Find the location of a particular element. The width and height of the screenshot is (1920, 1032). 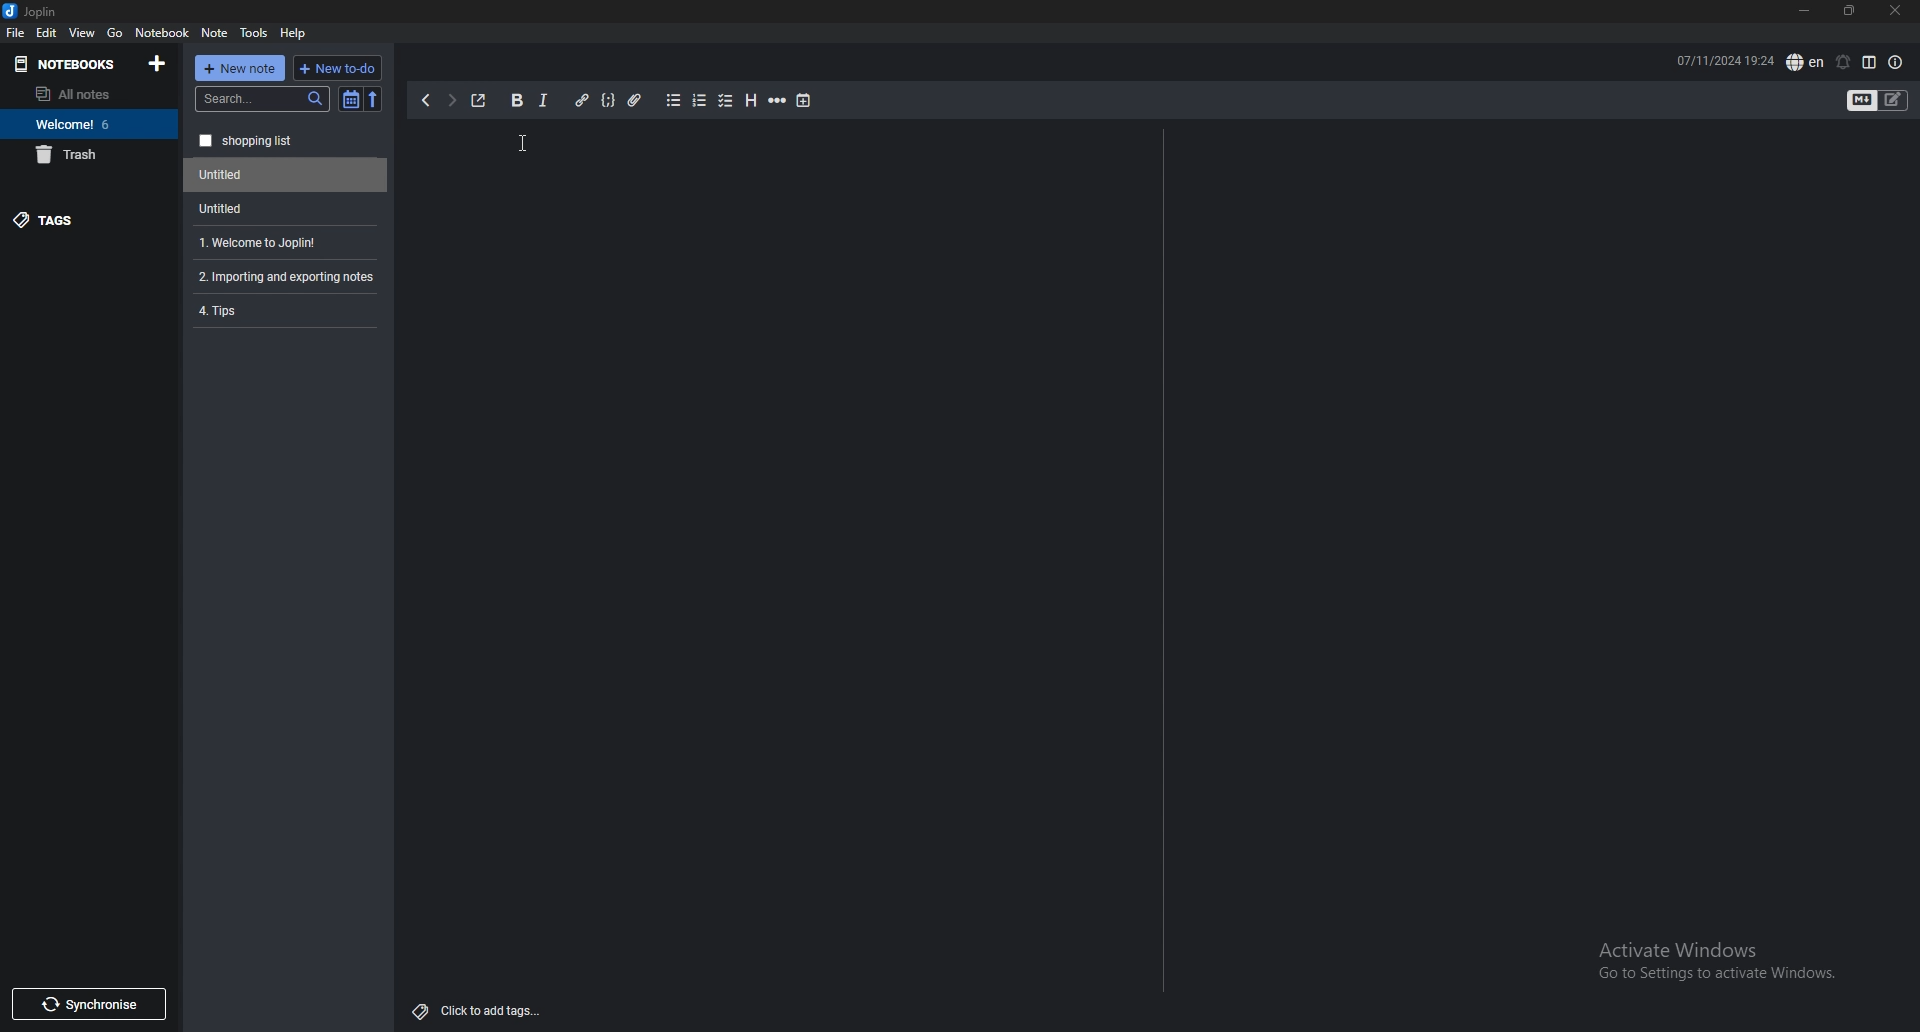

notebooks is located at coordinates (71, 63).